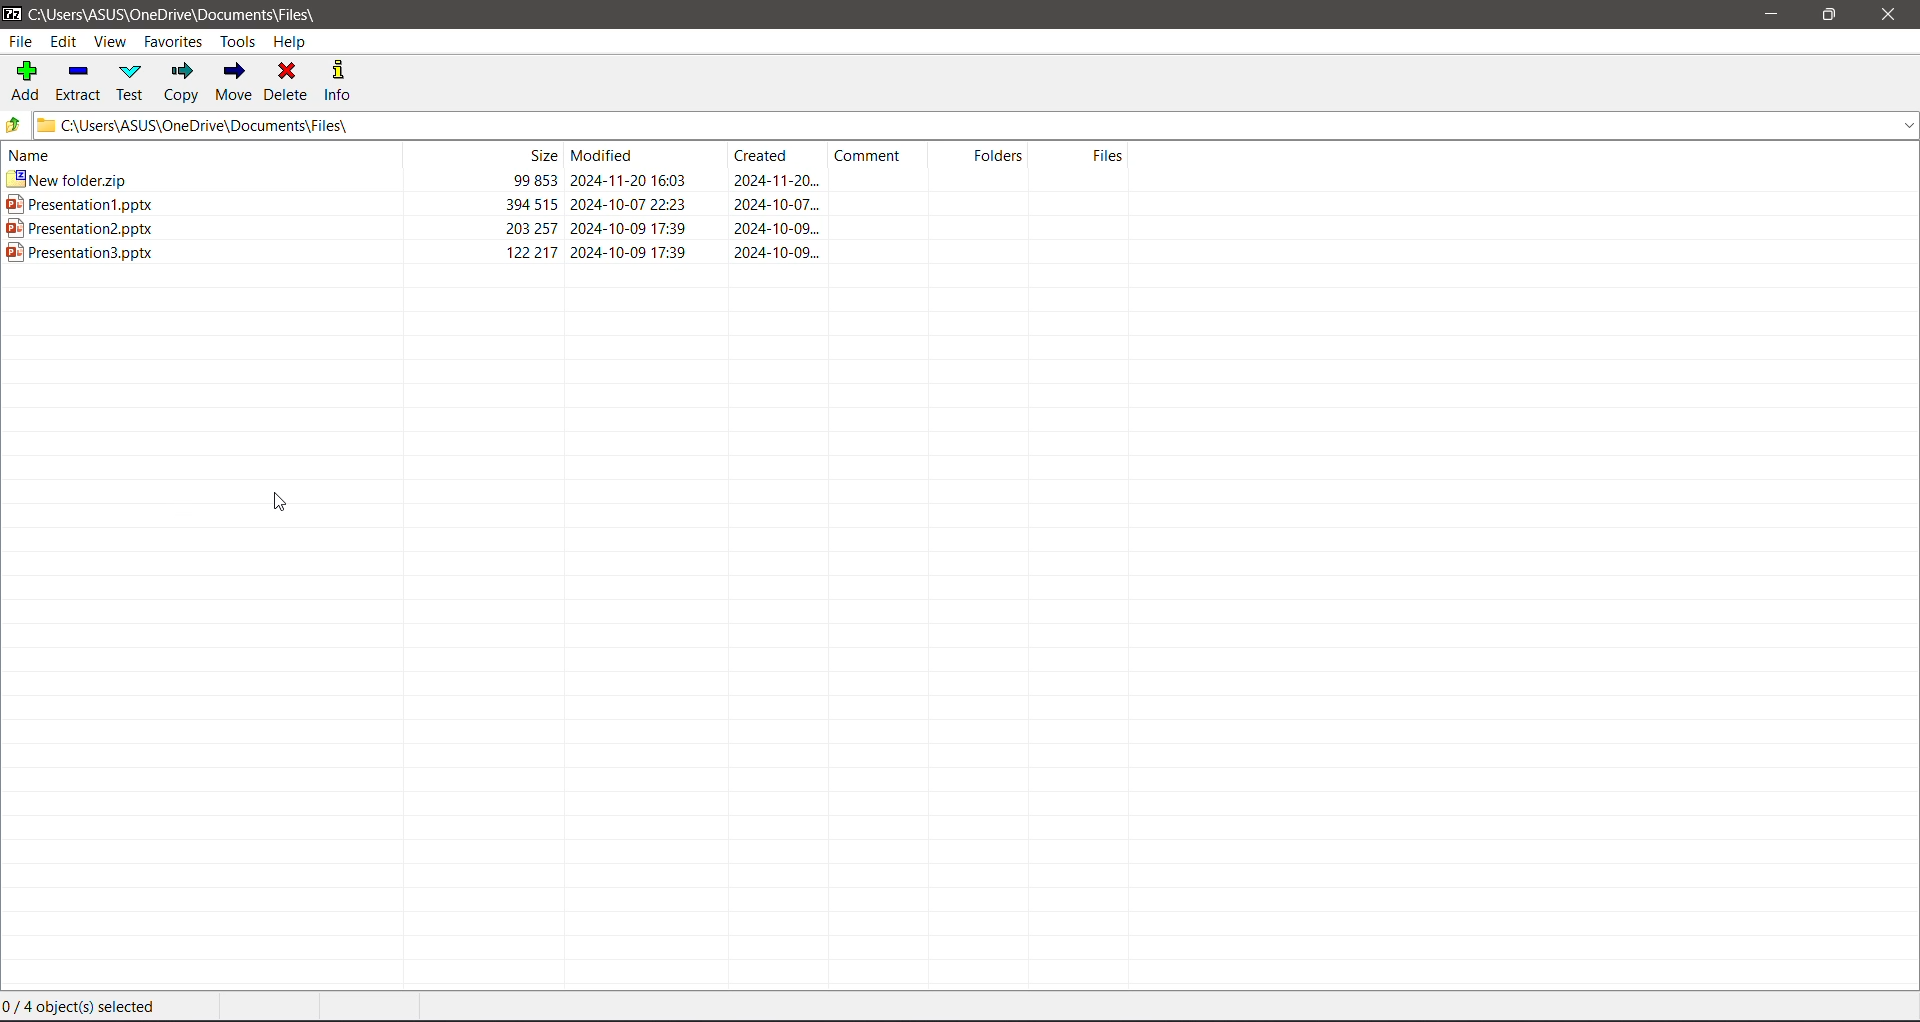 The height and width of the screenshot is (1022, 1920). What do you see at coordinates (570, 252) in the screenshot?
I see `ppt 3` at bounding box center [570, 252].